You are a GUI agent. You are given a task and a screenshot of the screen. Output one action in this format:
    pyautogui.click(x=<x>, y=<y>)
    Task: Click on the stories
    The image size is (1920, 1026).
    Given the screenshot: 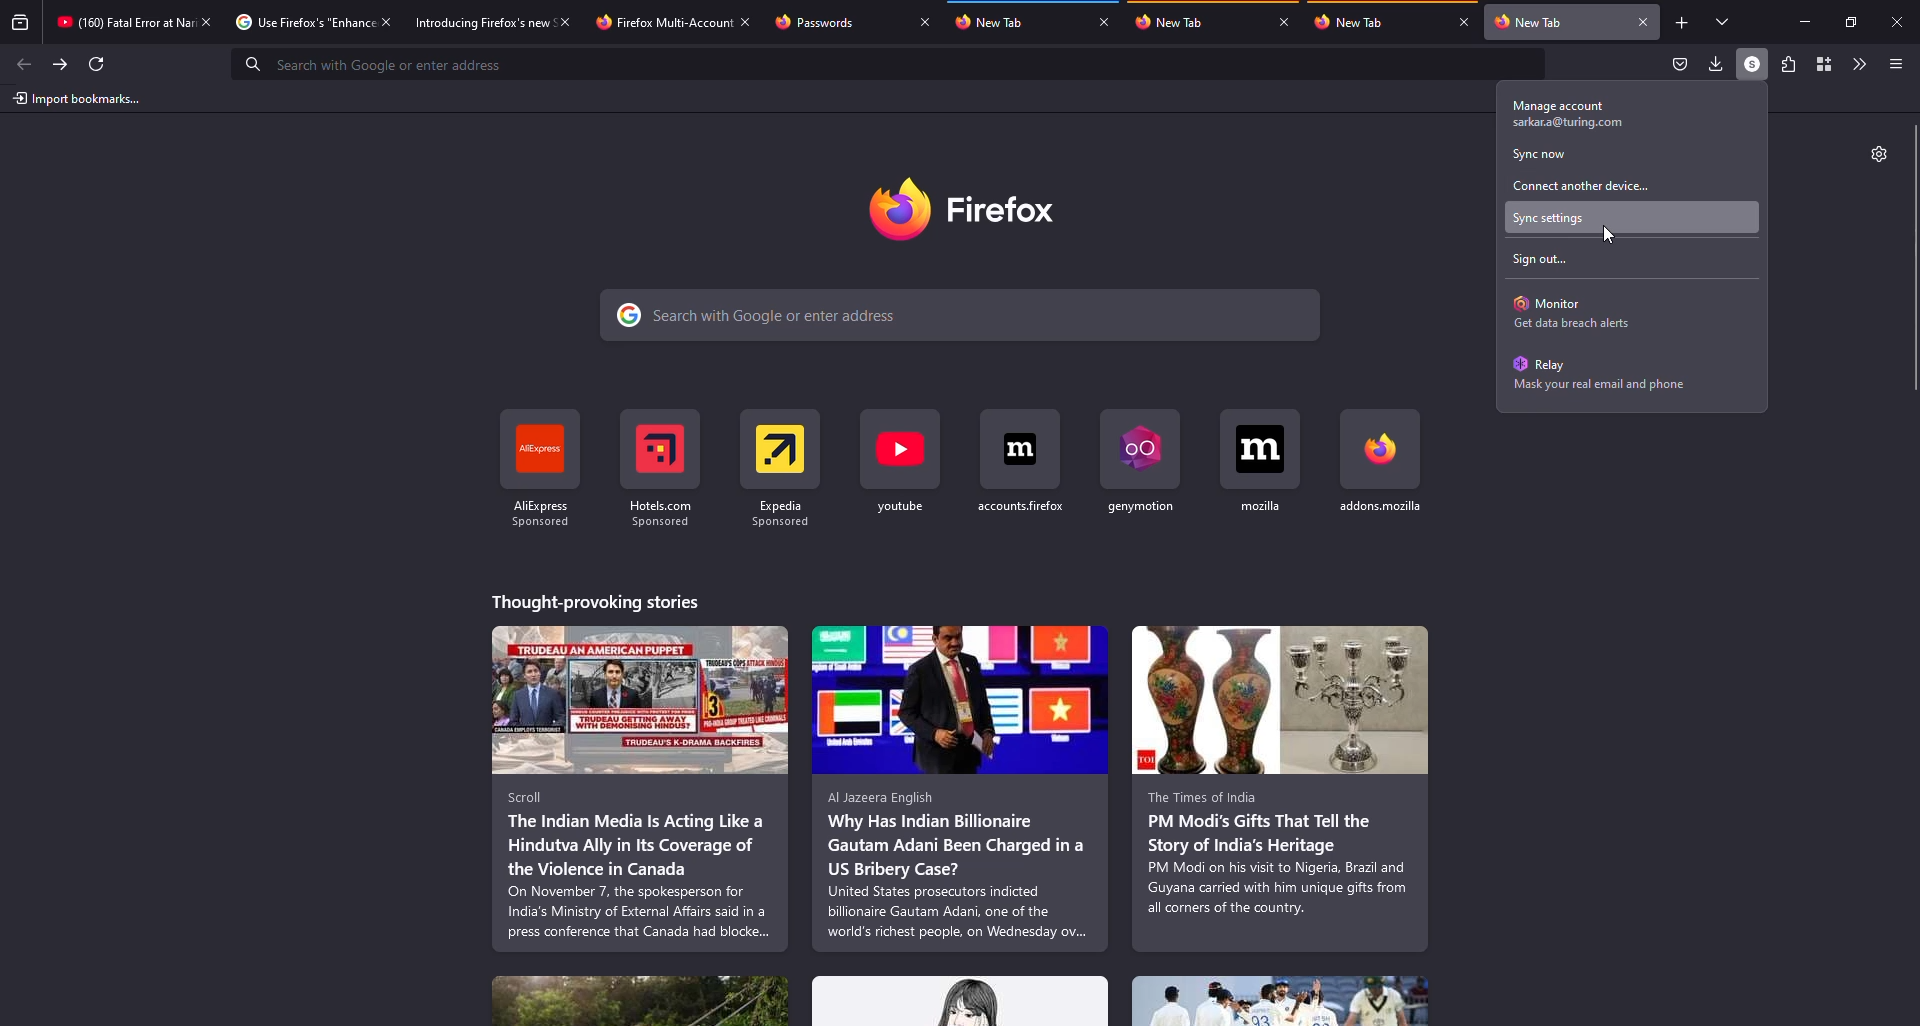 What is the action you would take?
    pyautogui.click(x=642, y=997)
    